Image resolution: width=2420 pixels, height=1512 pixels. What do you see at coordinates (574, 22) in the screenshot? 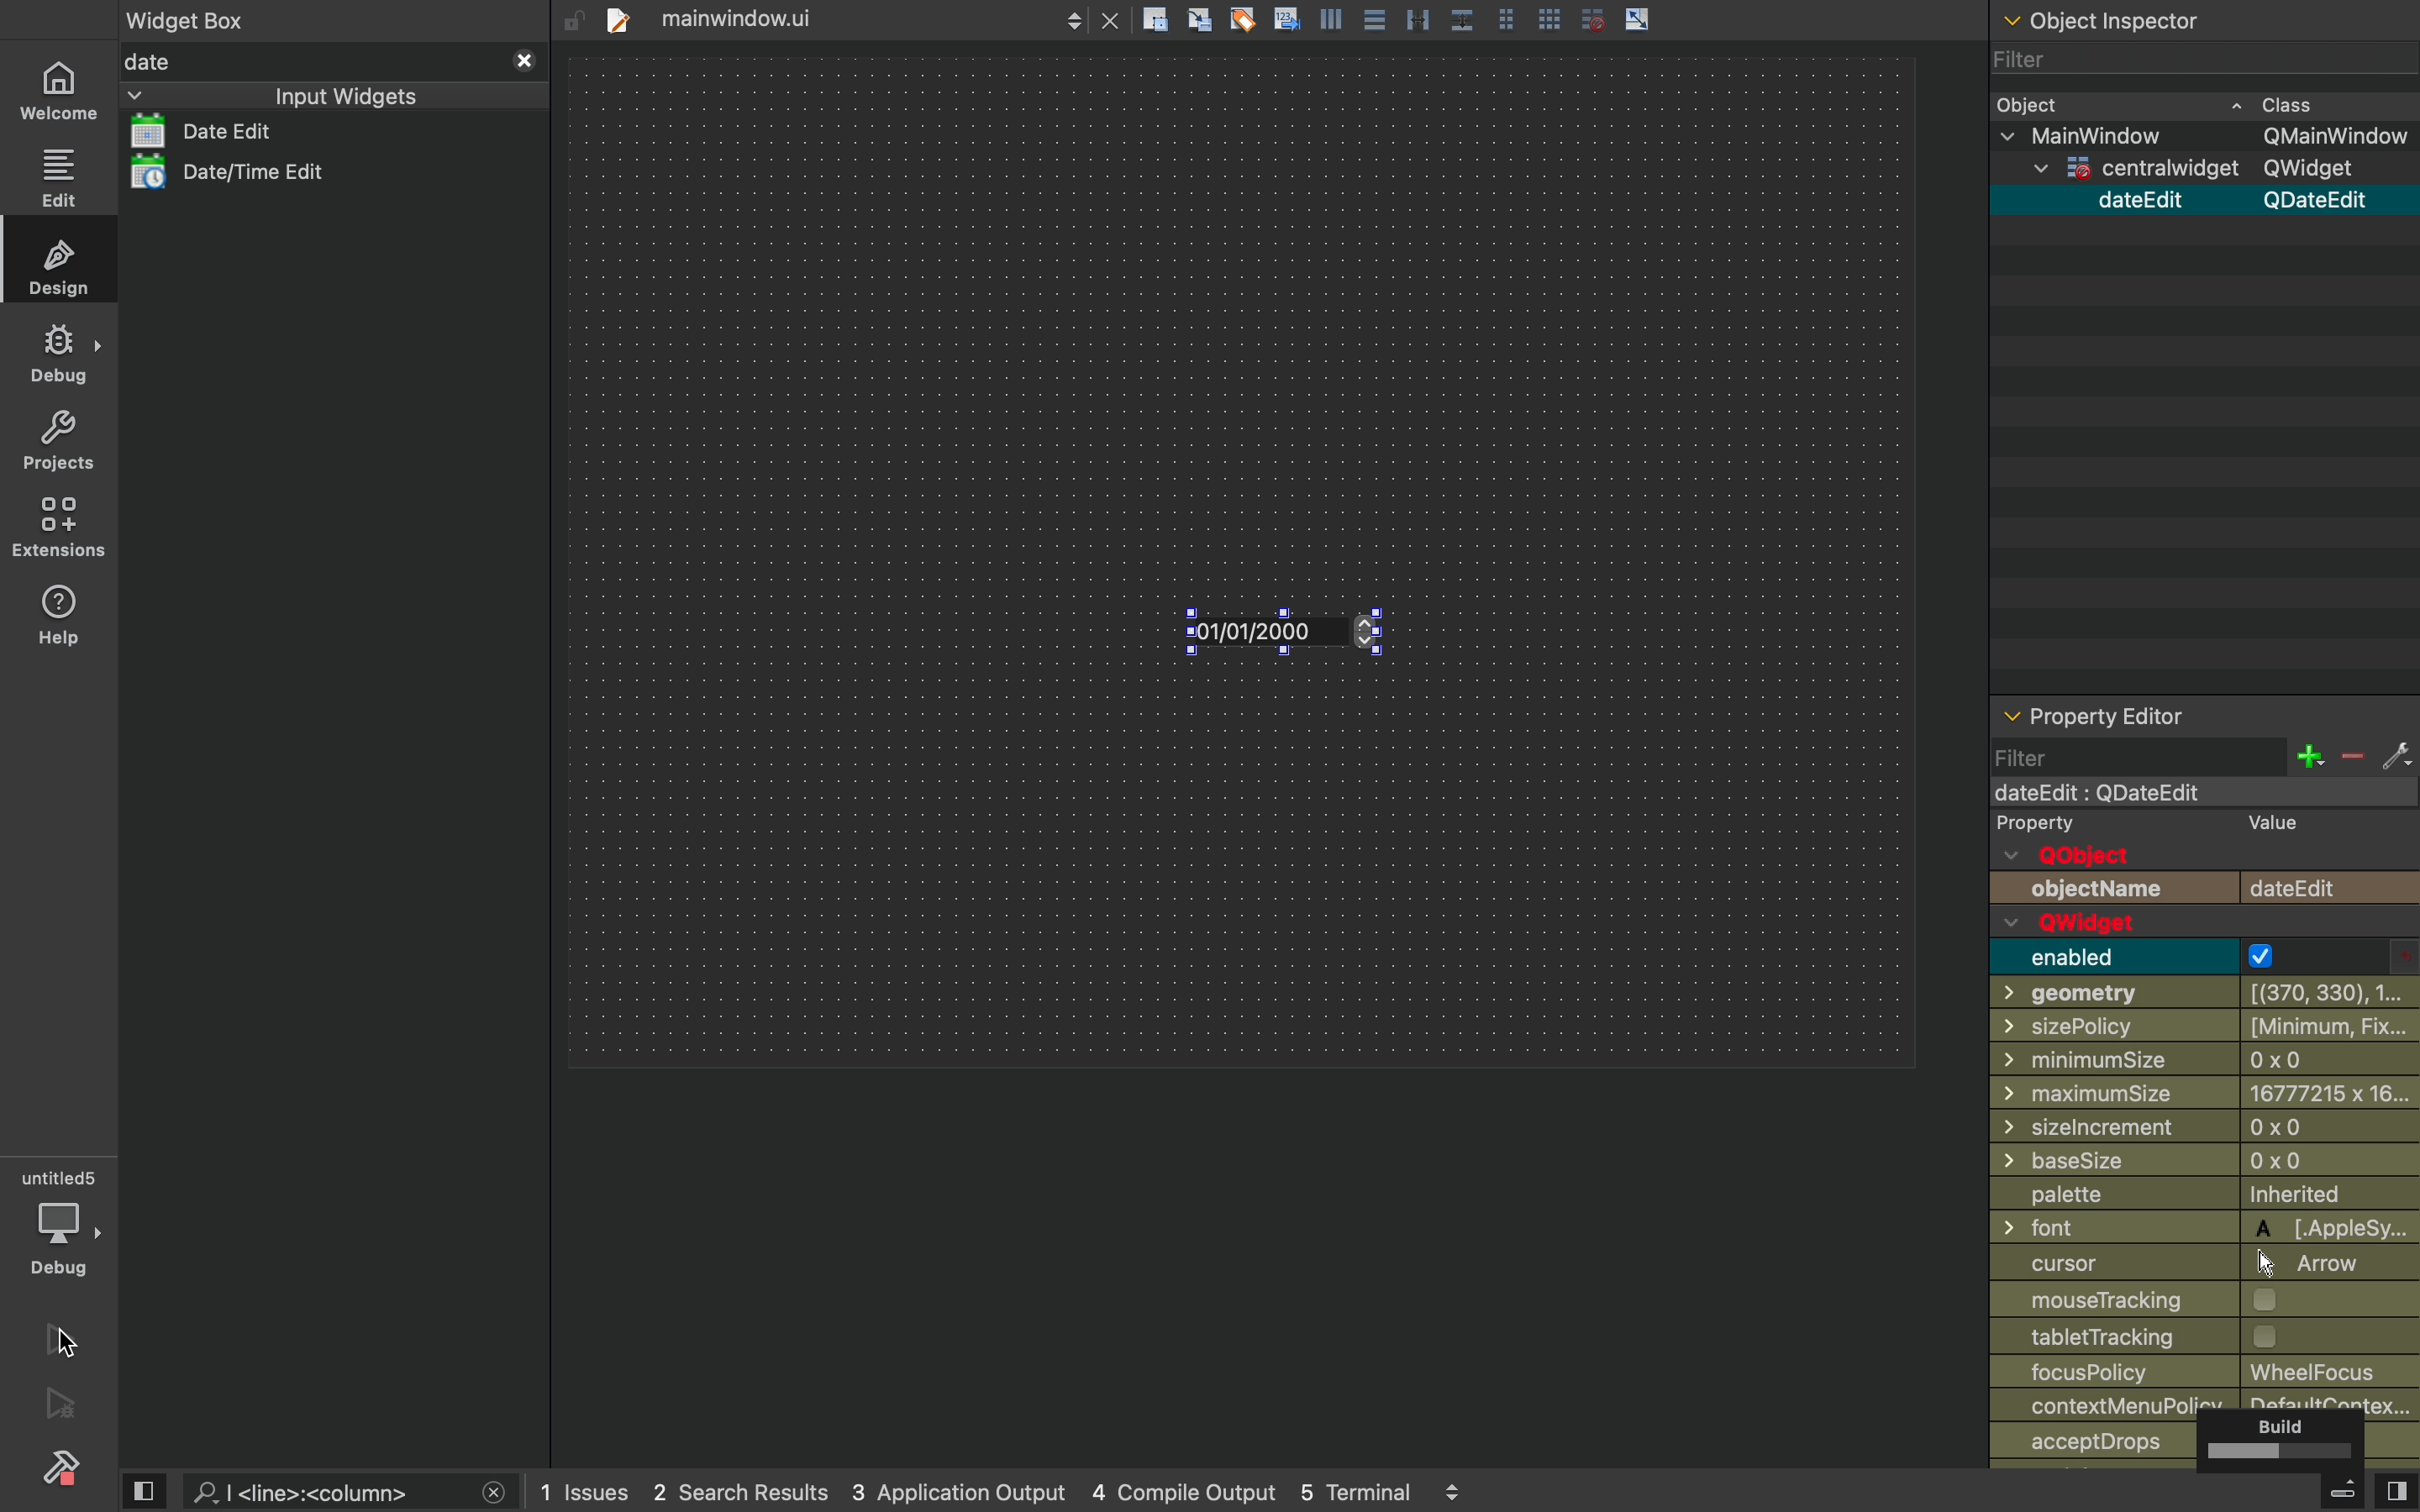
I see `unlock` at bounding box center [574, 22].